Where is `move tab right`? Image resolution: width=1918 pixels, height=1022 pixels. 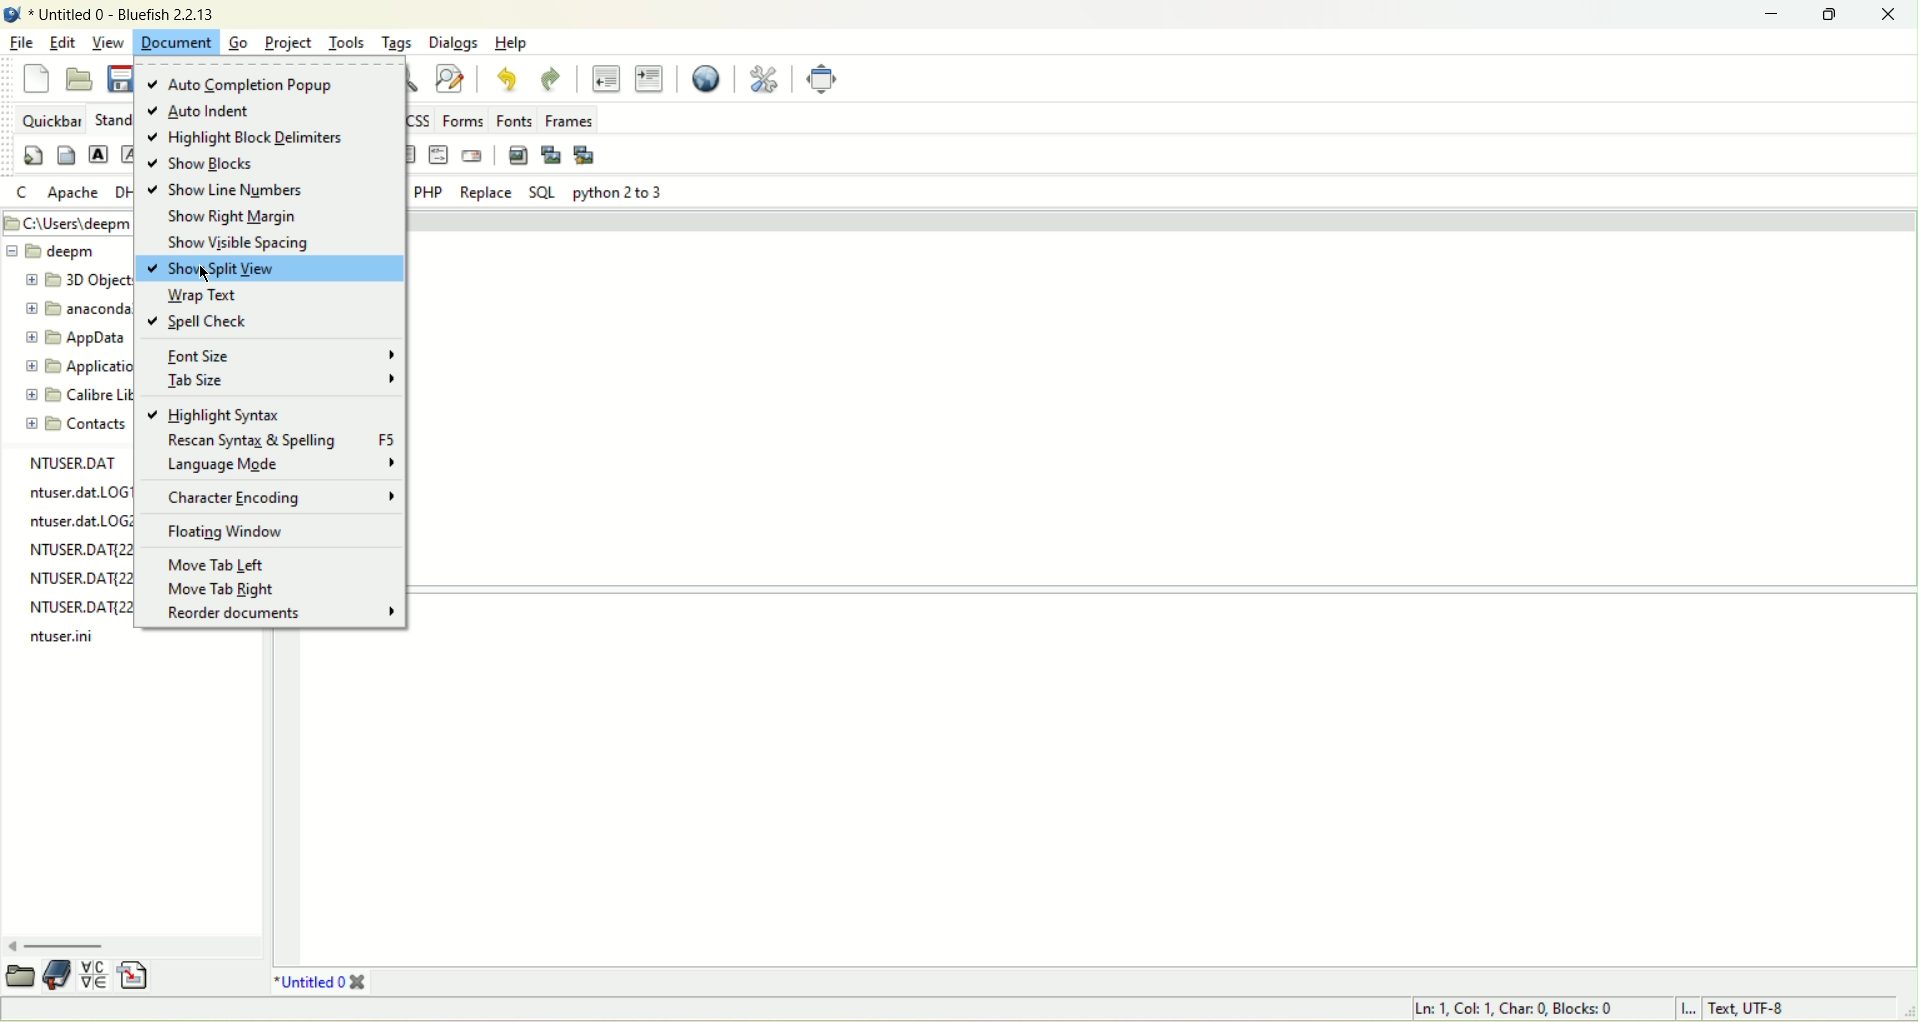 move tab right is located at coordinates (257, 590).